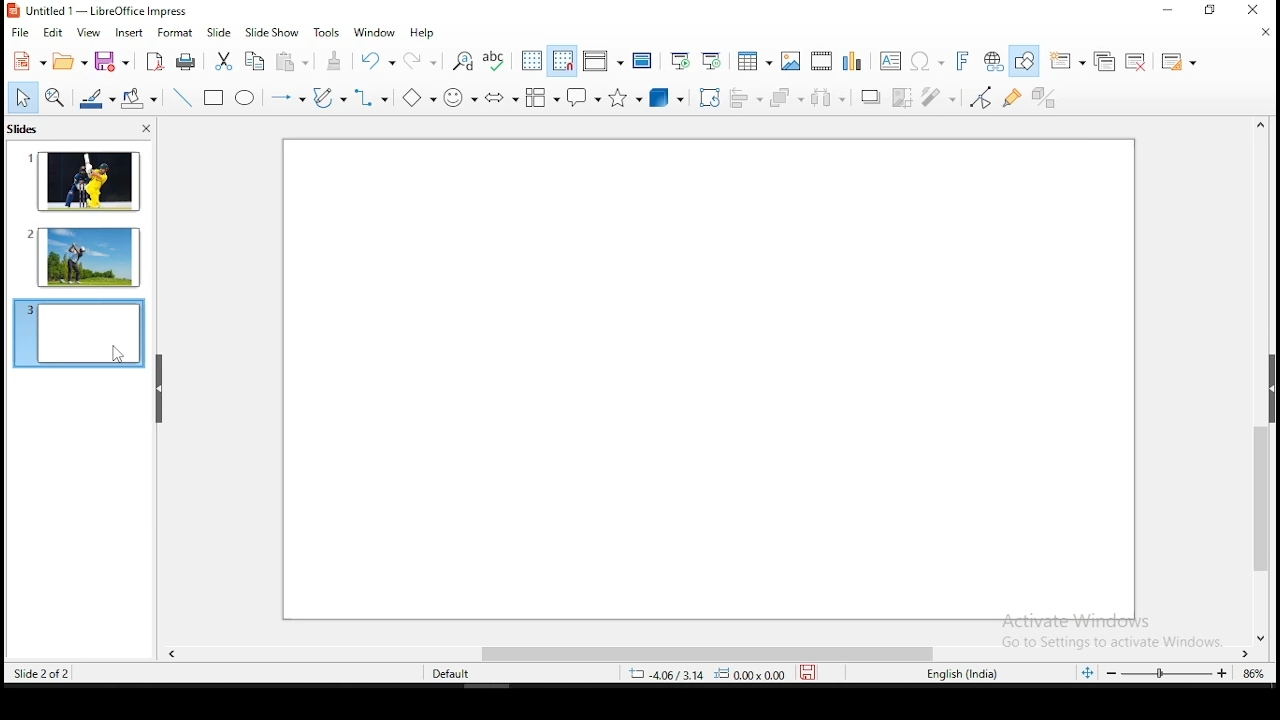 The height and width of the screenshot is (720, 1280). What do you see at coordinates (1048, 99) in the screenshot?
I see `toggle extrusion` at bounding box center [1048, 99].